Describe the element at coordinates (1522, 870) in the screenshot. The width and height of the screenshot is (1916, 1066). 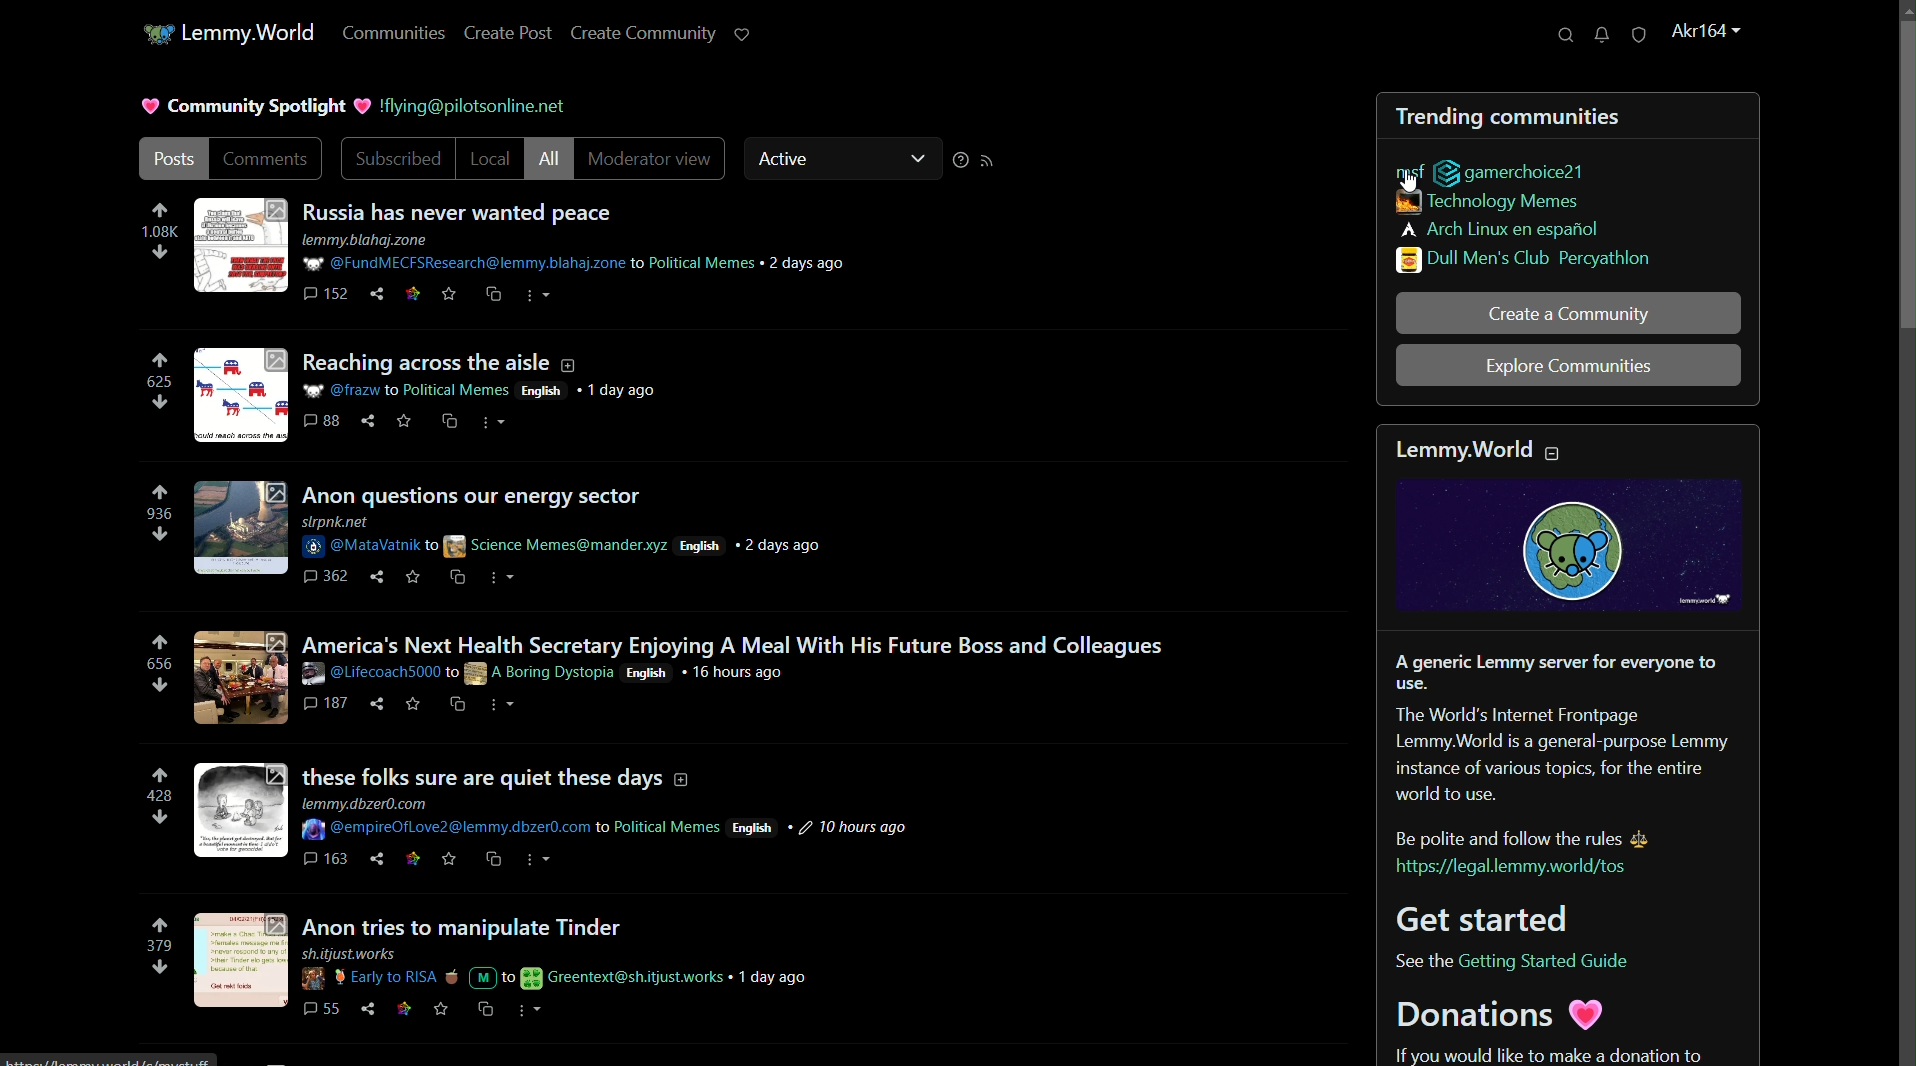
I see `link` at that location.